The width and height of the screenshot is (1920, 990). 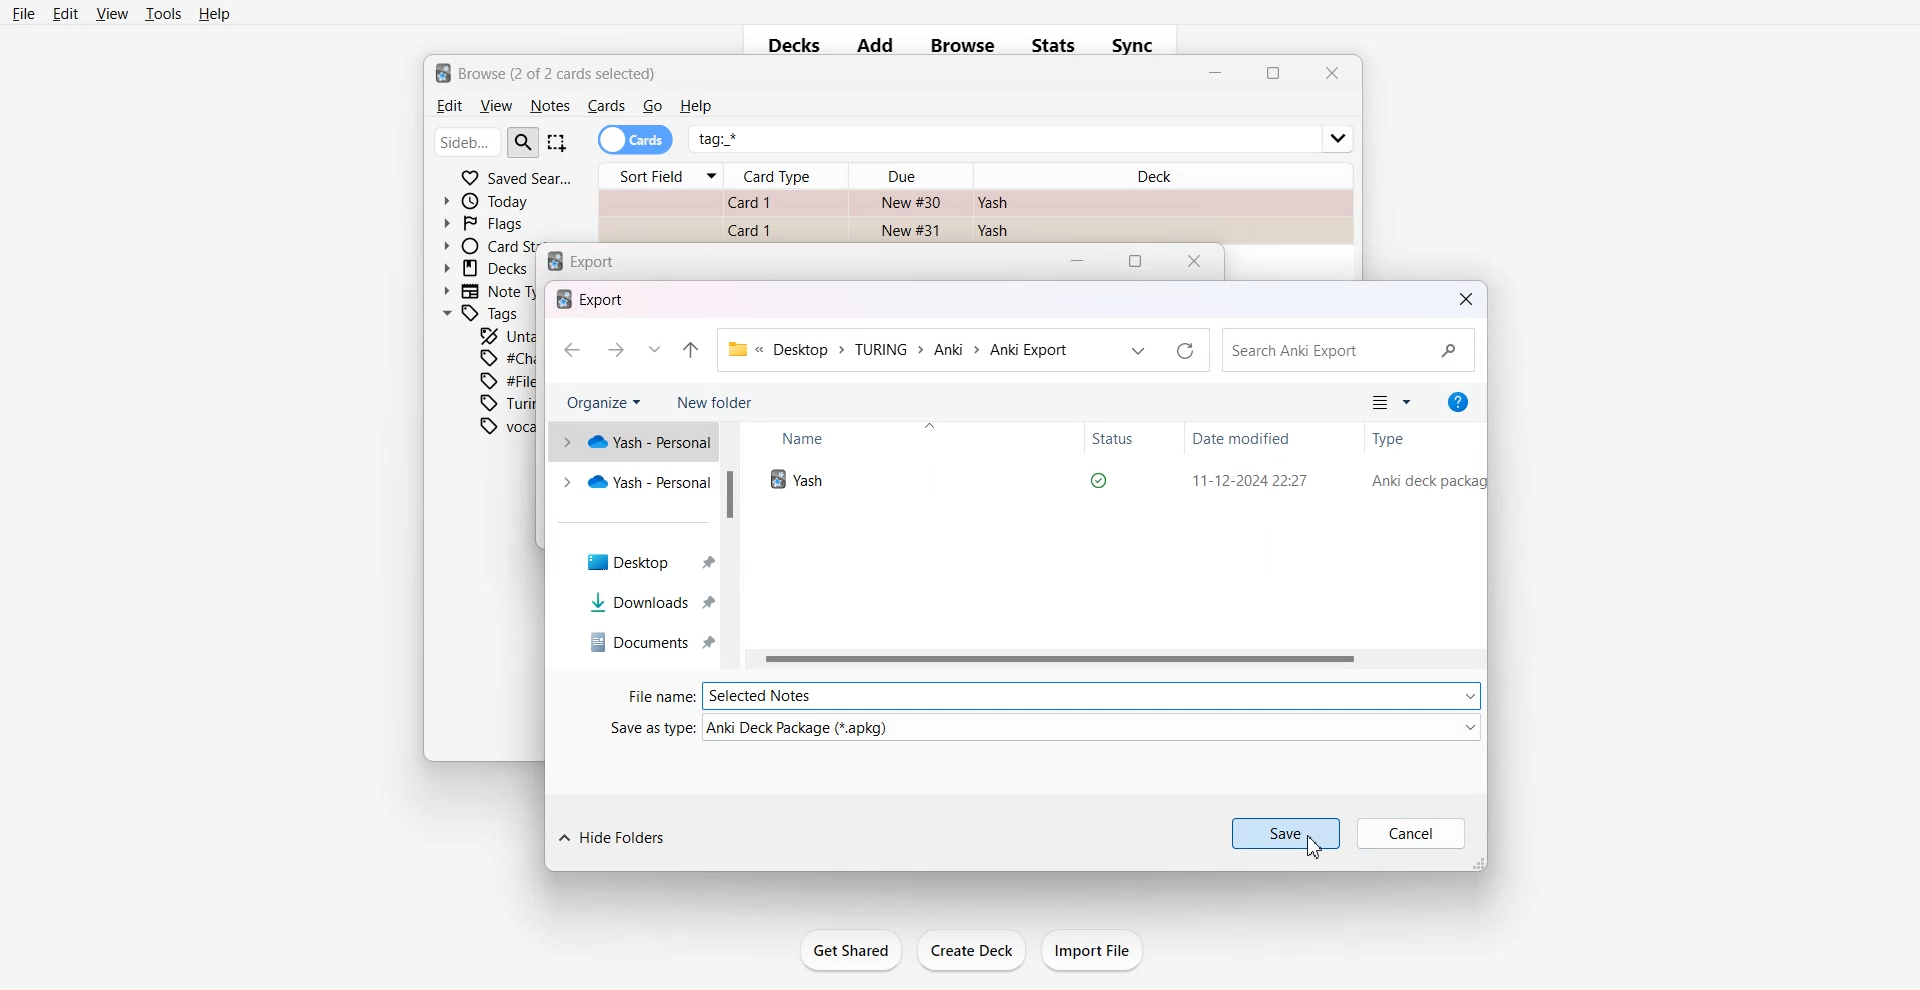 I want to click on Help, so click(x=215, y=15).